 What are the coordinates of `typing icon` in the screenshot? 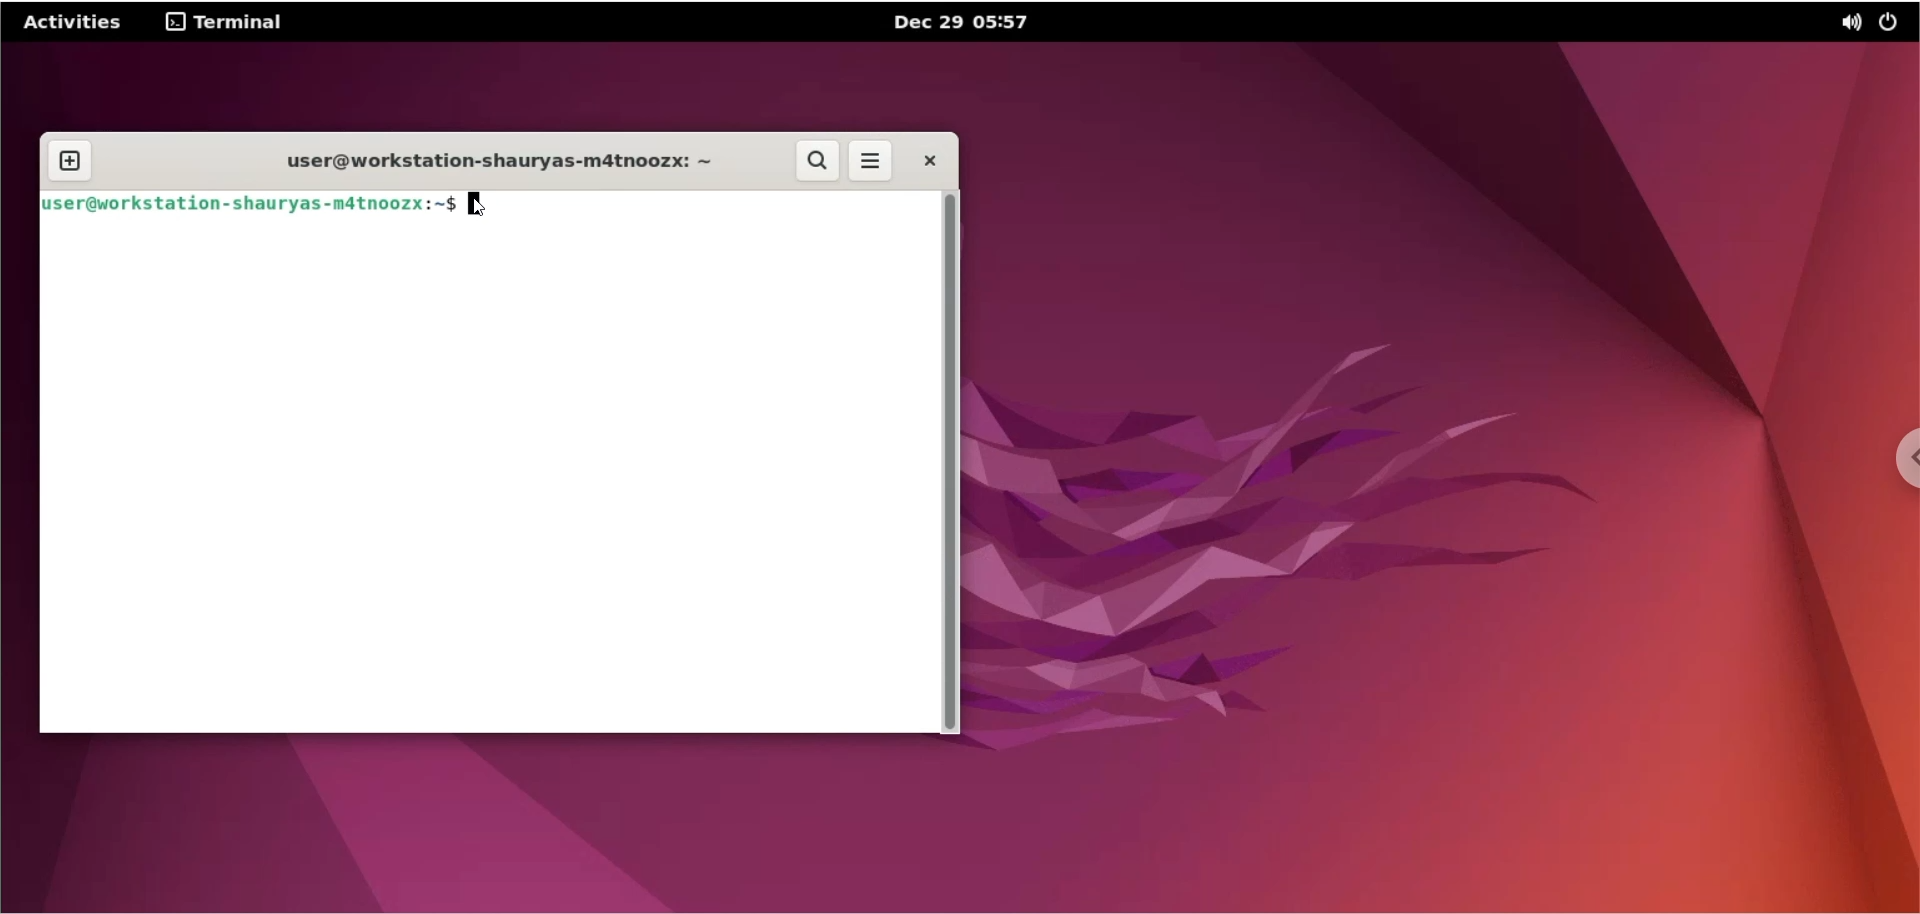 It's located at (479, 210).